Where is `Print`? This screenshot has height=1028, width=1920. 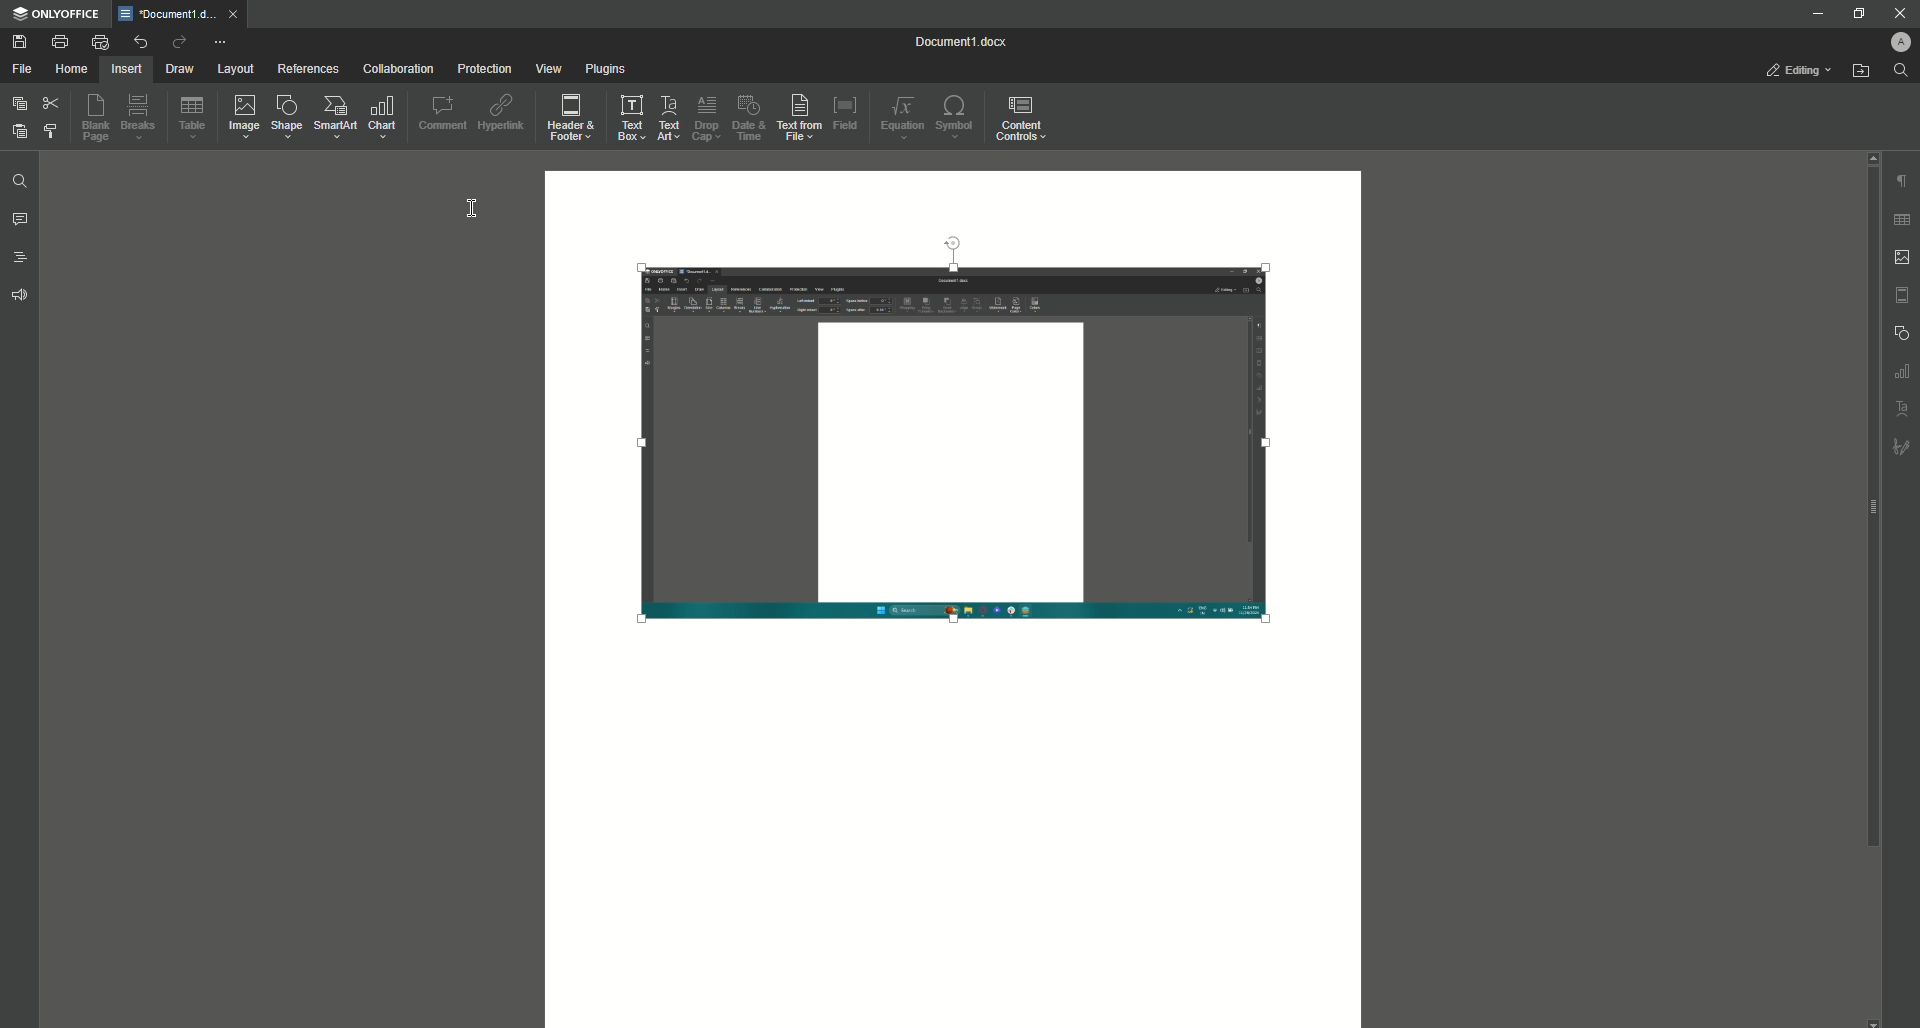 Print is located at coordinates (58, 42).